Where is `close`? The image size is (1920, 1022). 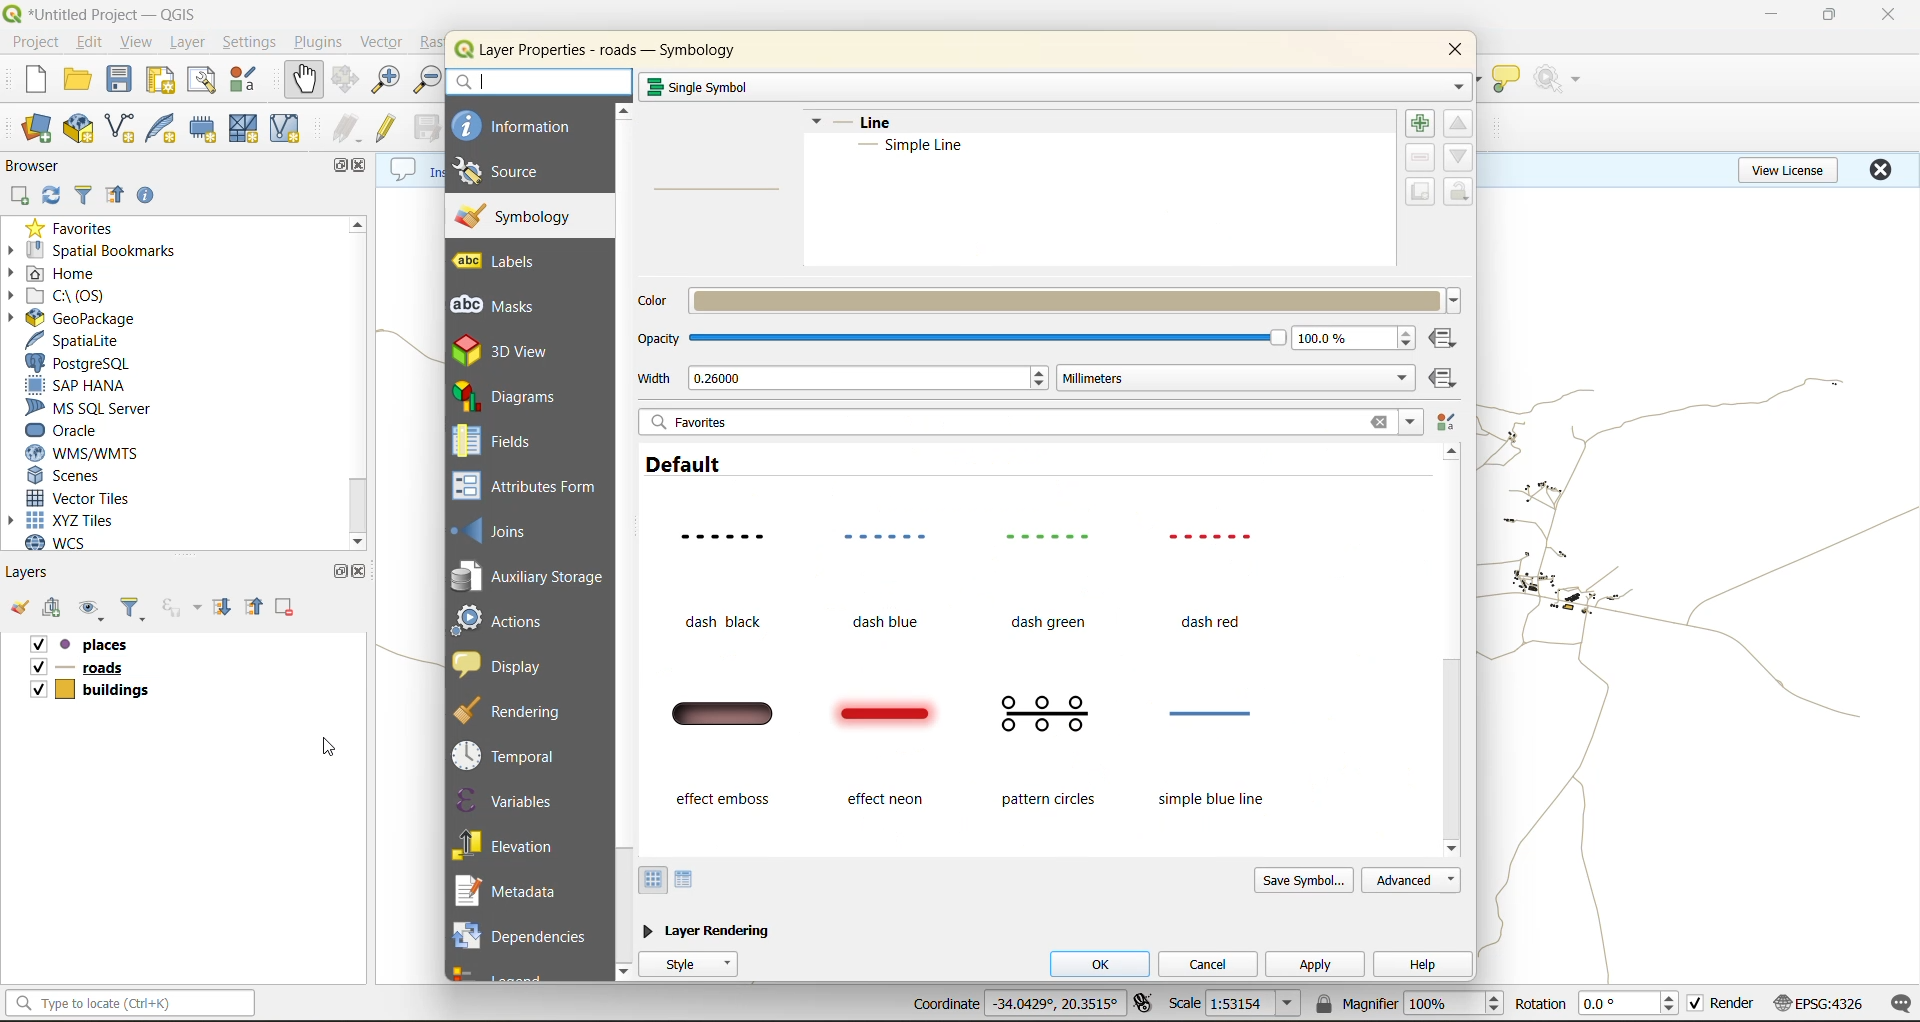
close is located at coordinates (363, 572).